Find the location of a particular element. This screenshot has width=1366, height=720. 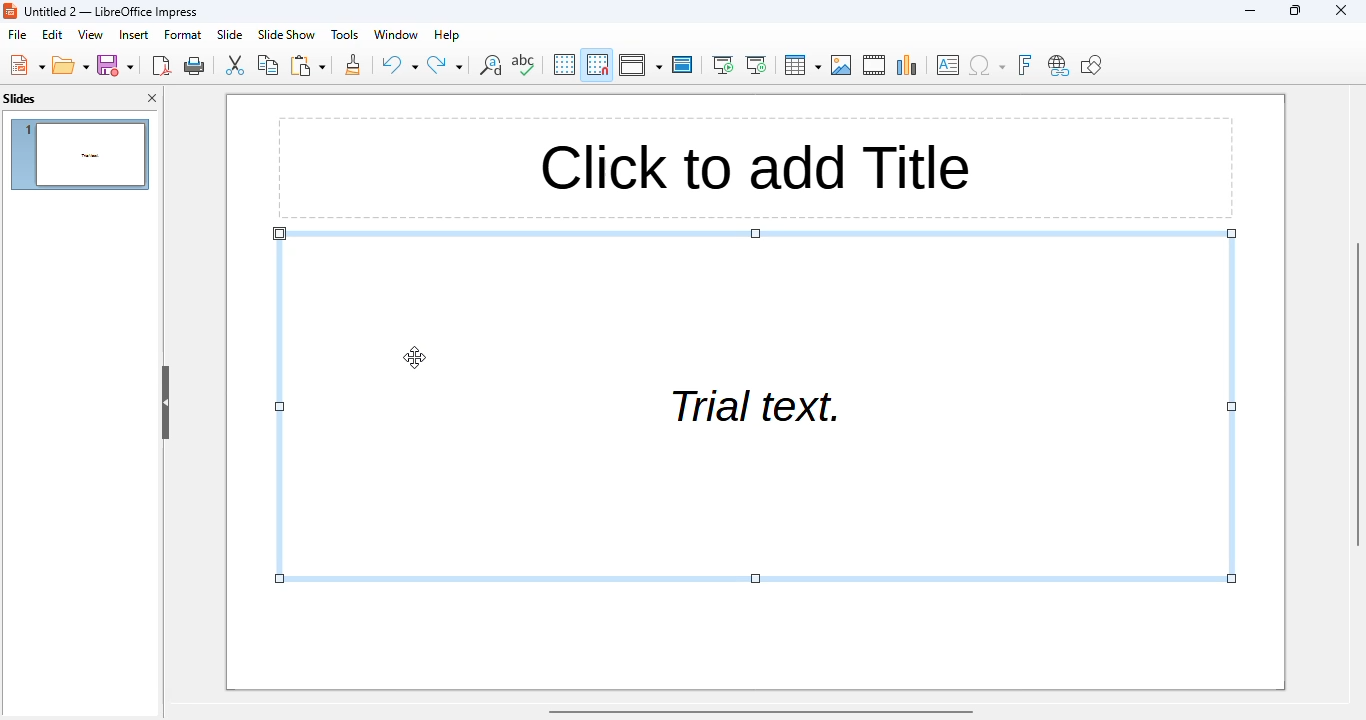

slideshow is located at coordinates (286, 35).